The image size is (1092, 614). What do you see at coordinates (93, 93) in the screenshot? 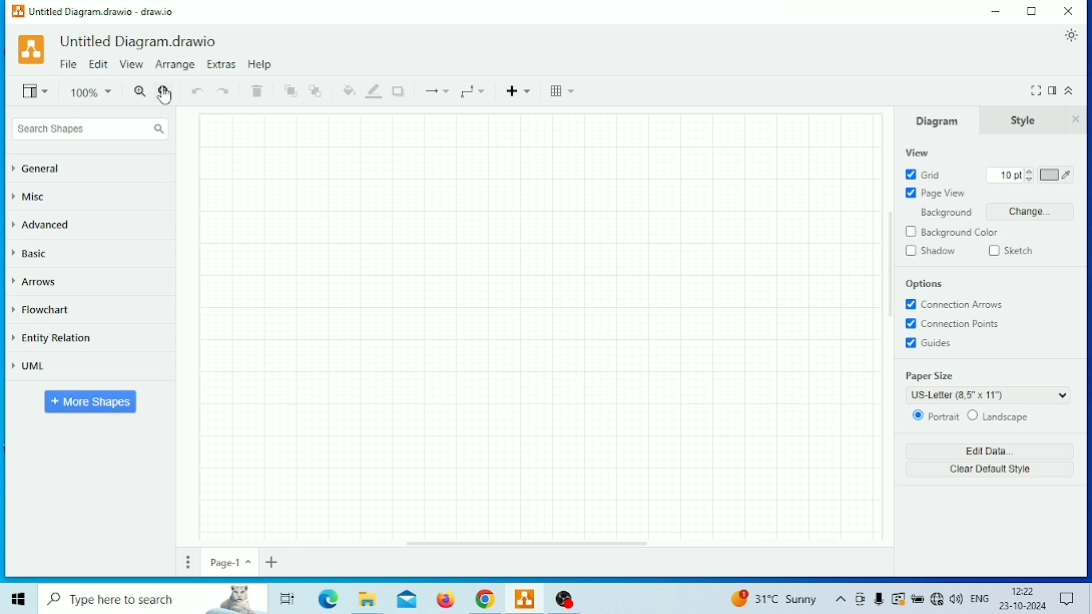
I see `Zoom` at bounding box center [93, 93].